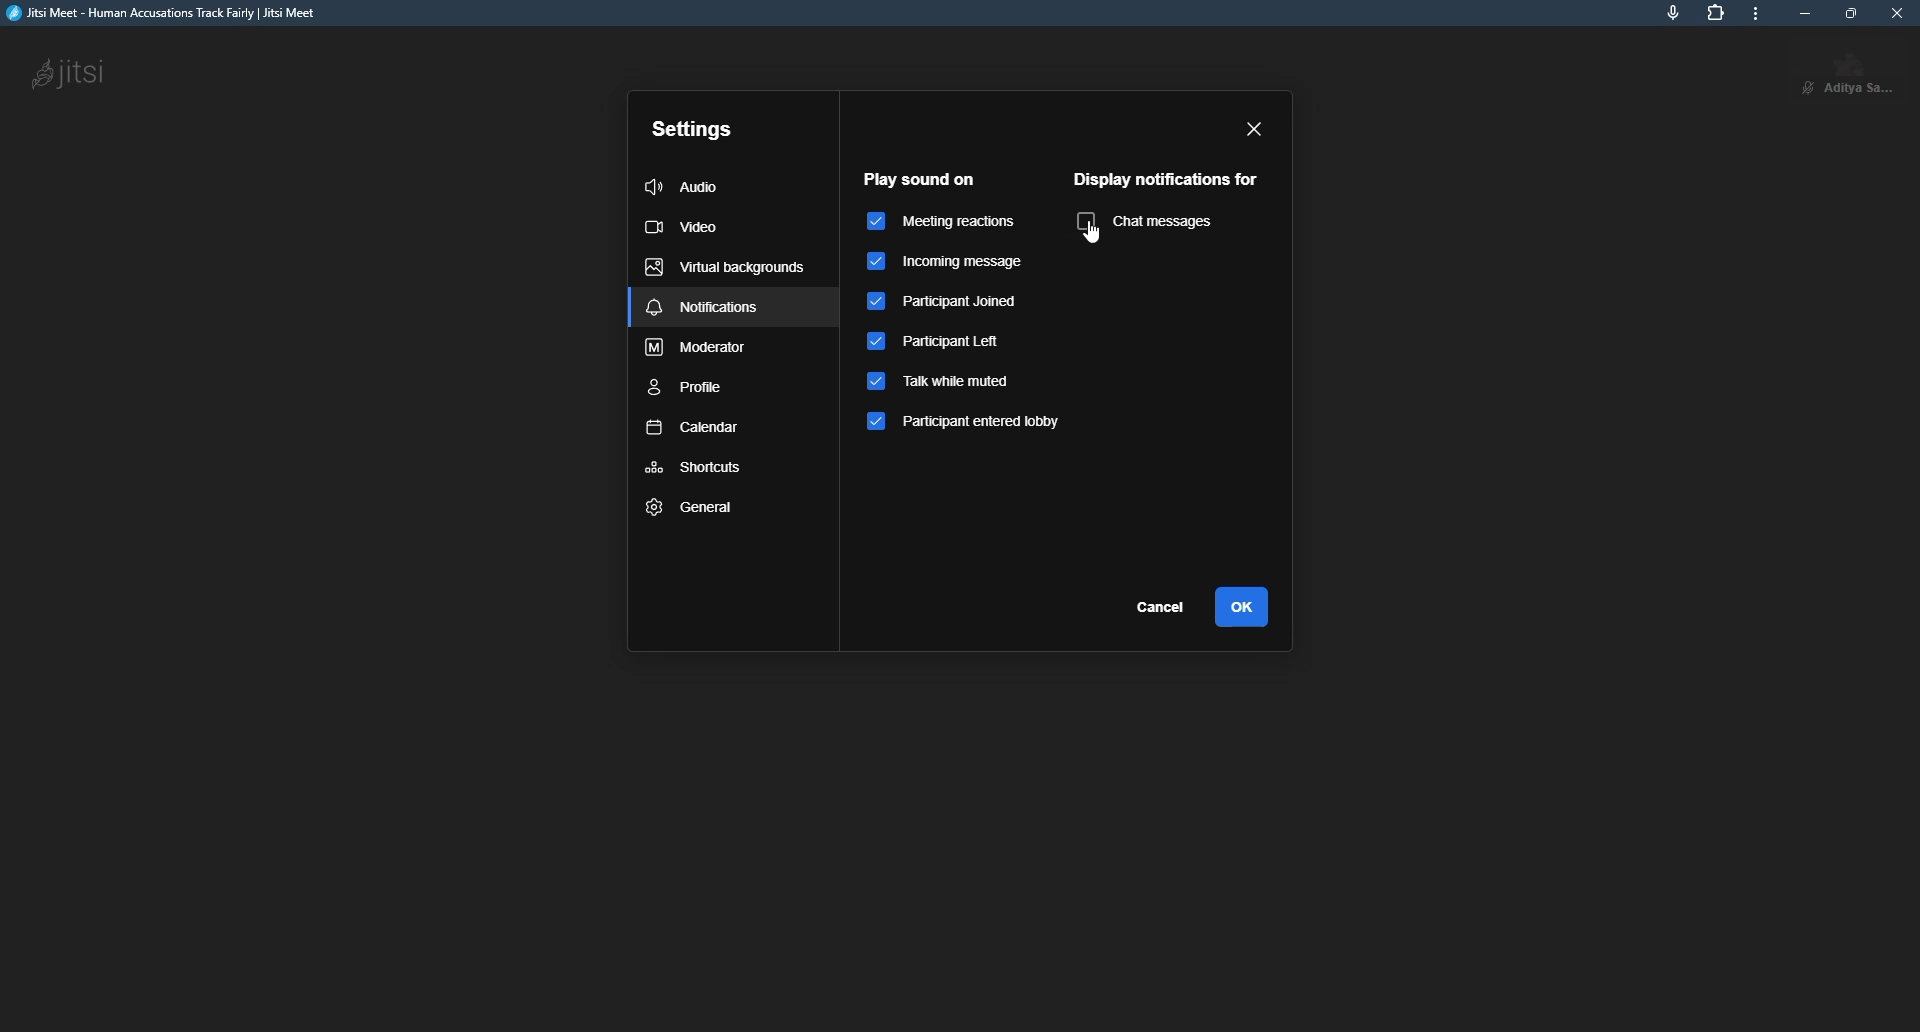 The height and width of the screenshot is (1032, 1920). What do you see at coordinates (681, 226) in the screenshot?
I see `video` at bounding box center [681, 226].